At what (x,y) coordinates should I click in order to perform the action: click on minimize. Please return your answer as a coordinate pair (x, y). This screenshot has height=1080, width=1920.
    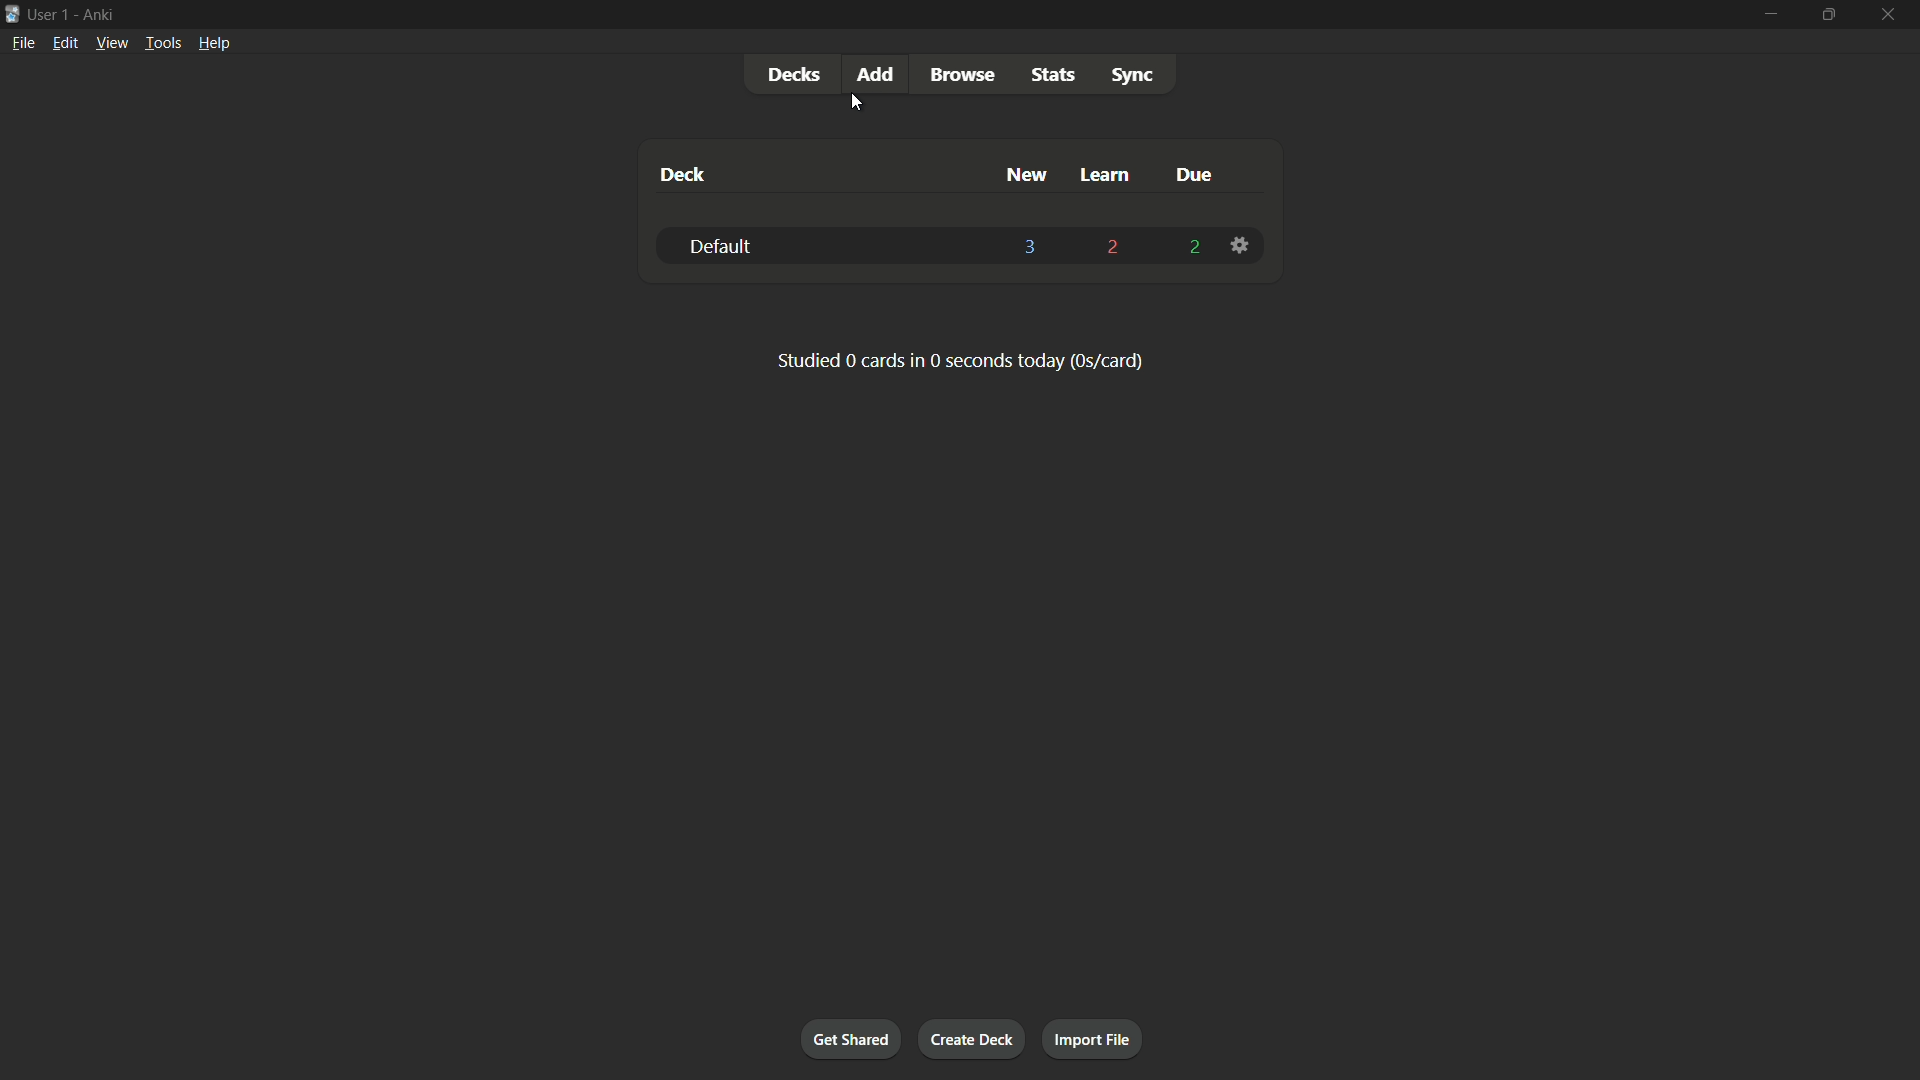
    Looking at the image, I should click on (1769, 13).